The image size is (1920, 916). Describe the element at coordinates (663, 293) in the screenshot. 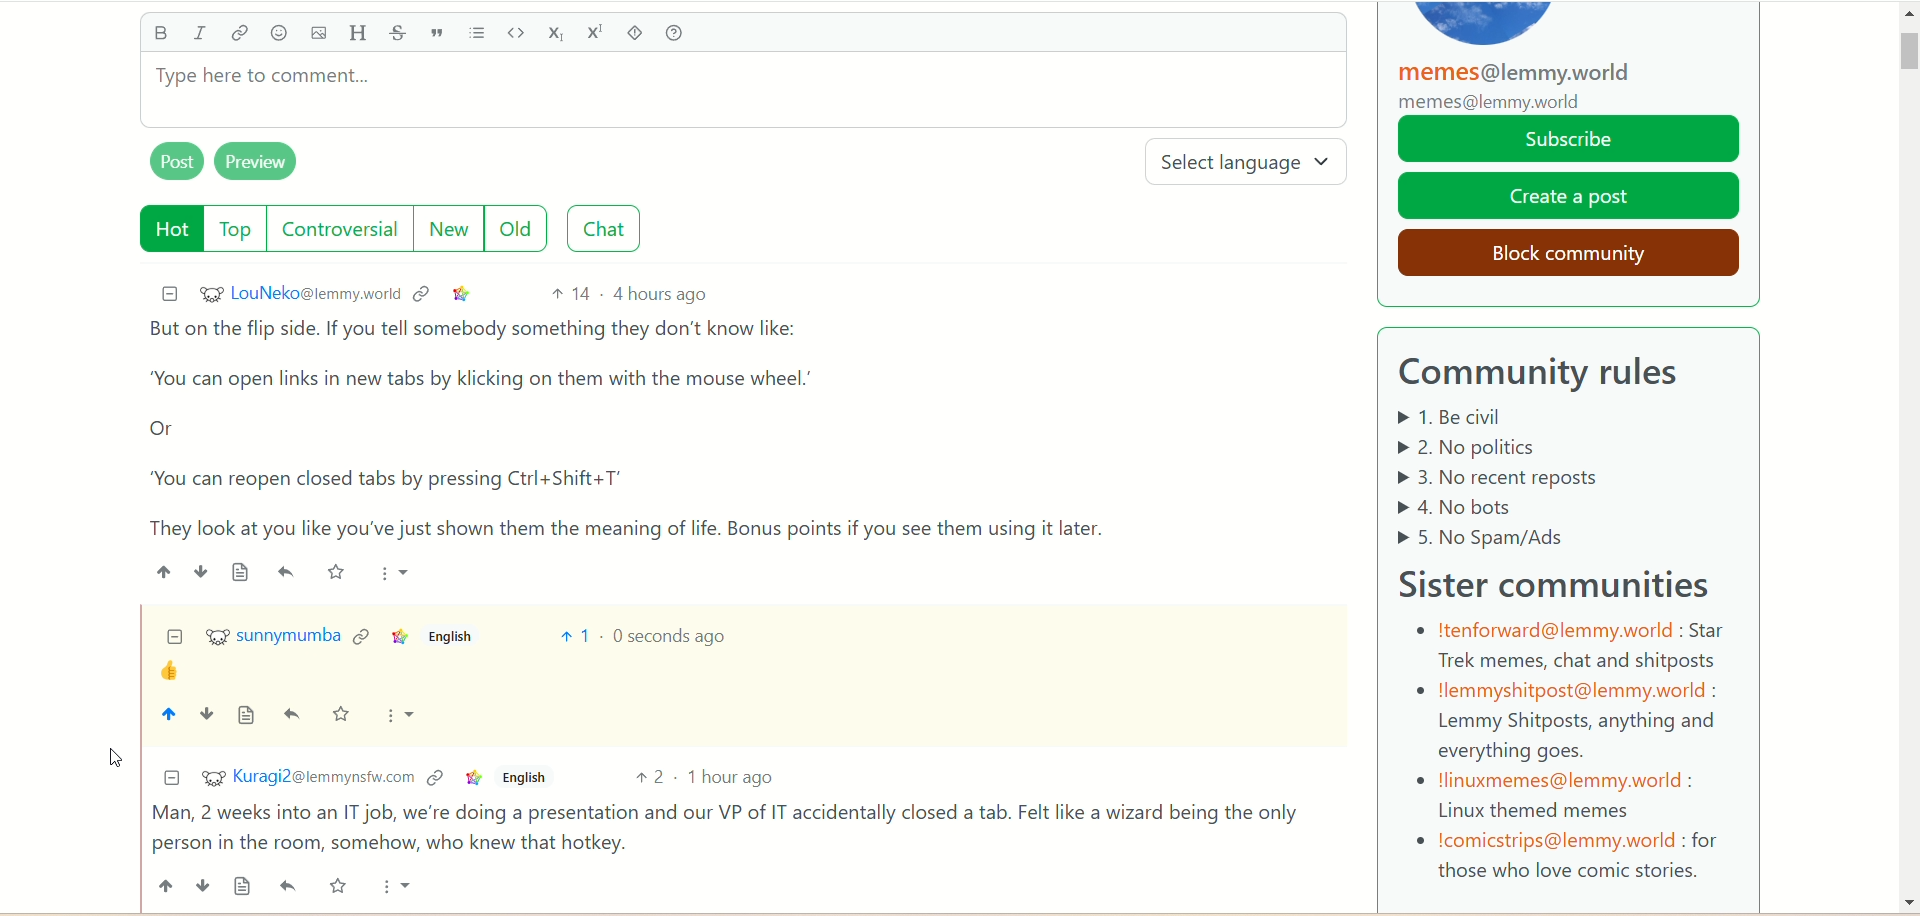

I see `4 hours ago (post date)` at that location.